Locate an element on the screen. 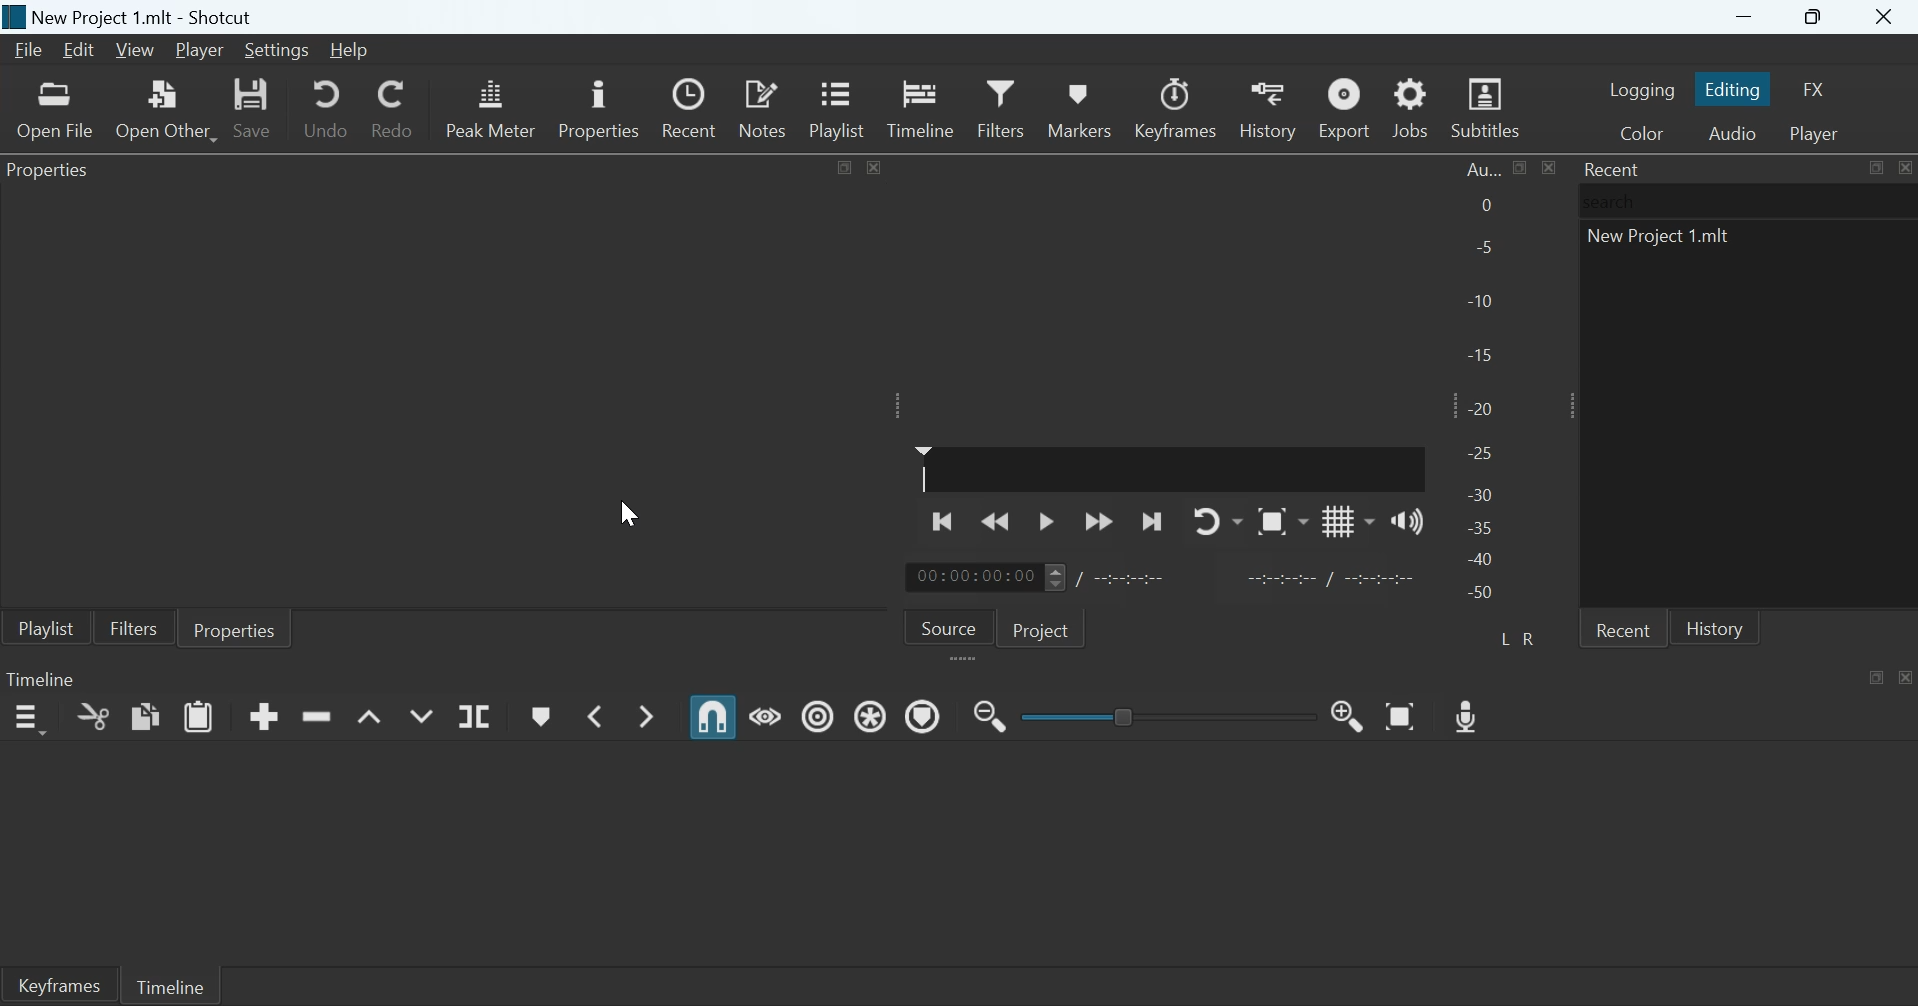 The width and height of the screenshot is (1918, 1006). Show the volume control is located at coordinates (1407, 520).